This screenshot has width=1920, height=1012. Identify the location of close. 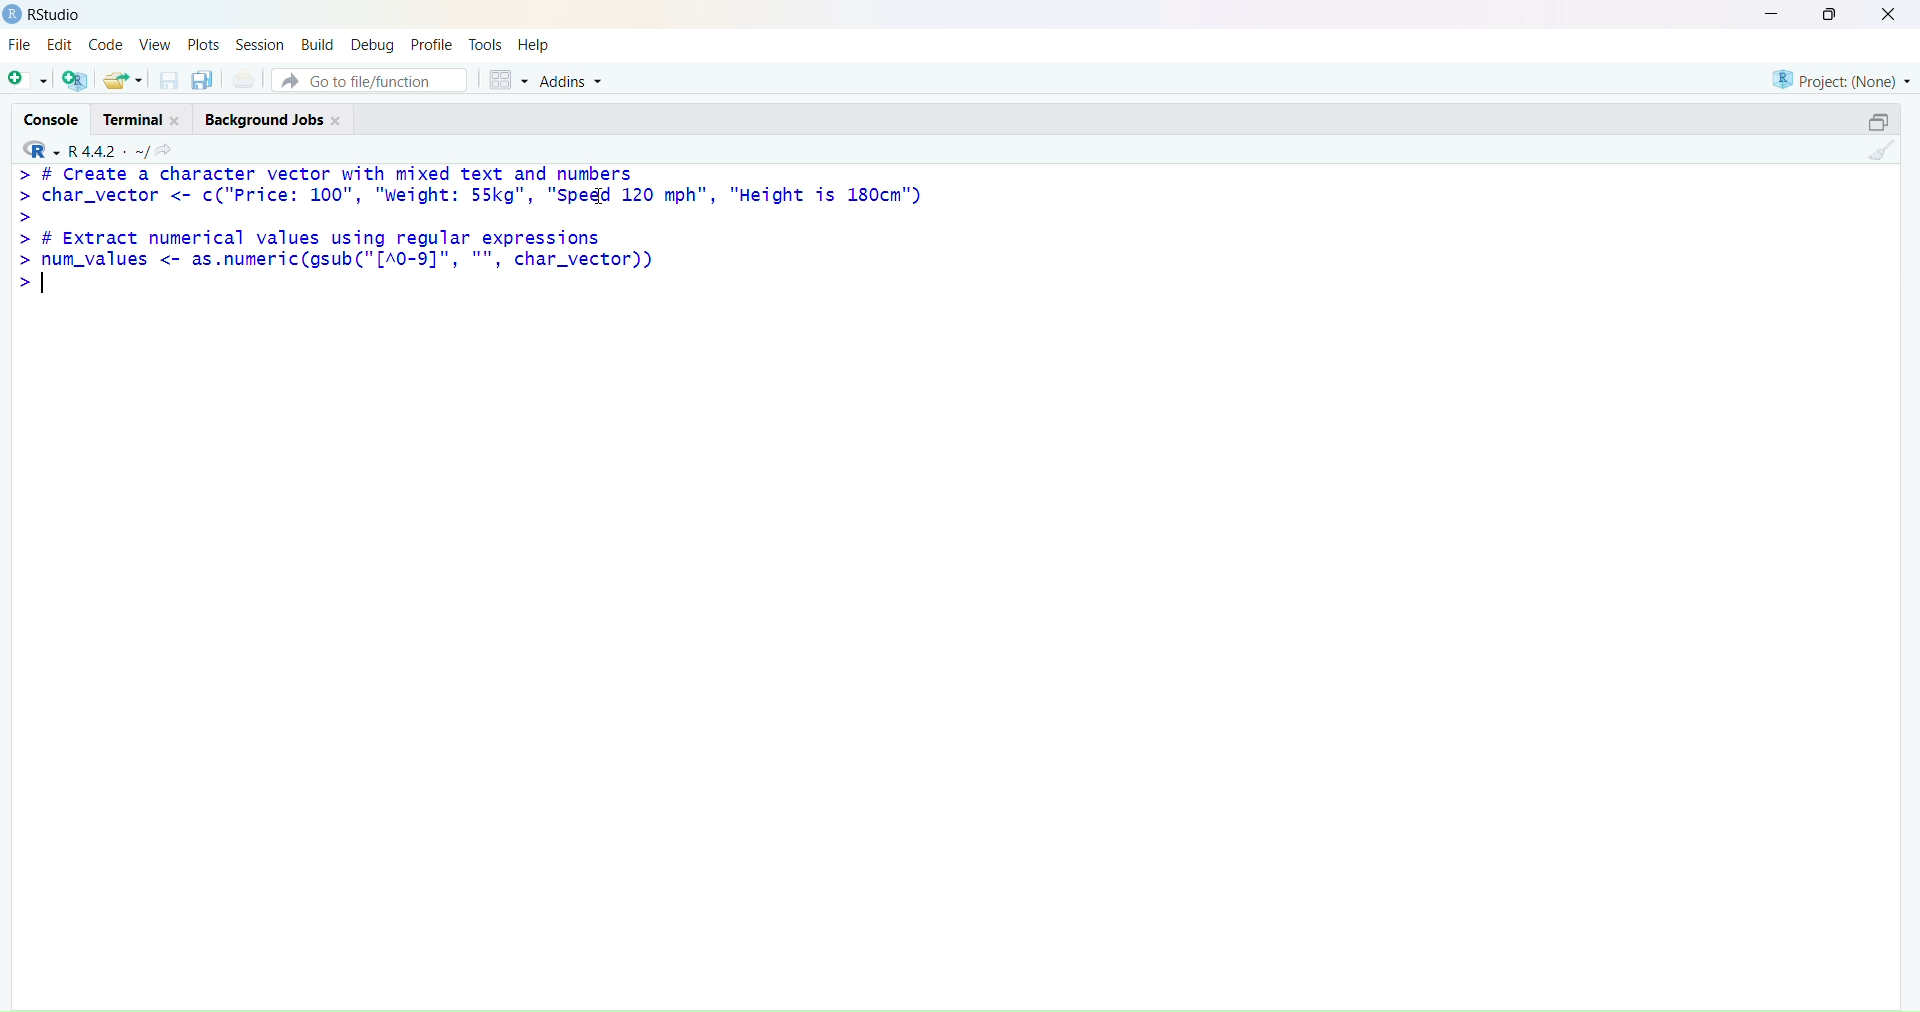
(177, 121).